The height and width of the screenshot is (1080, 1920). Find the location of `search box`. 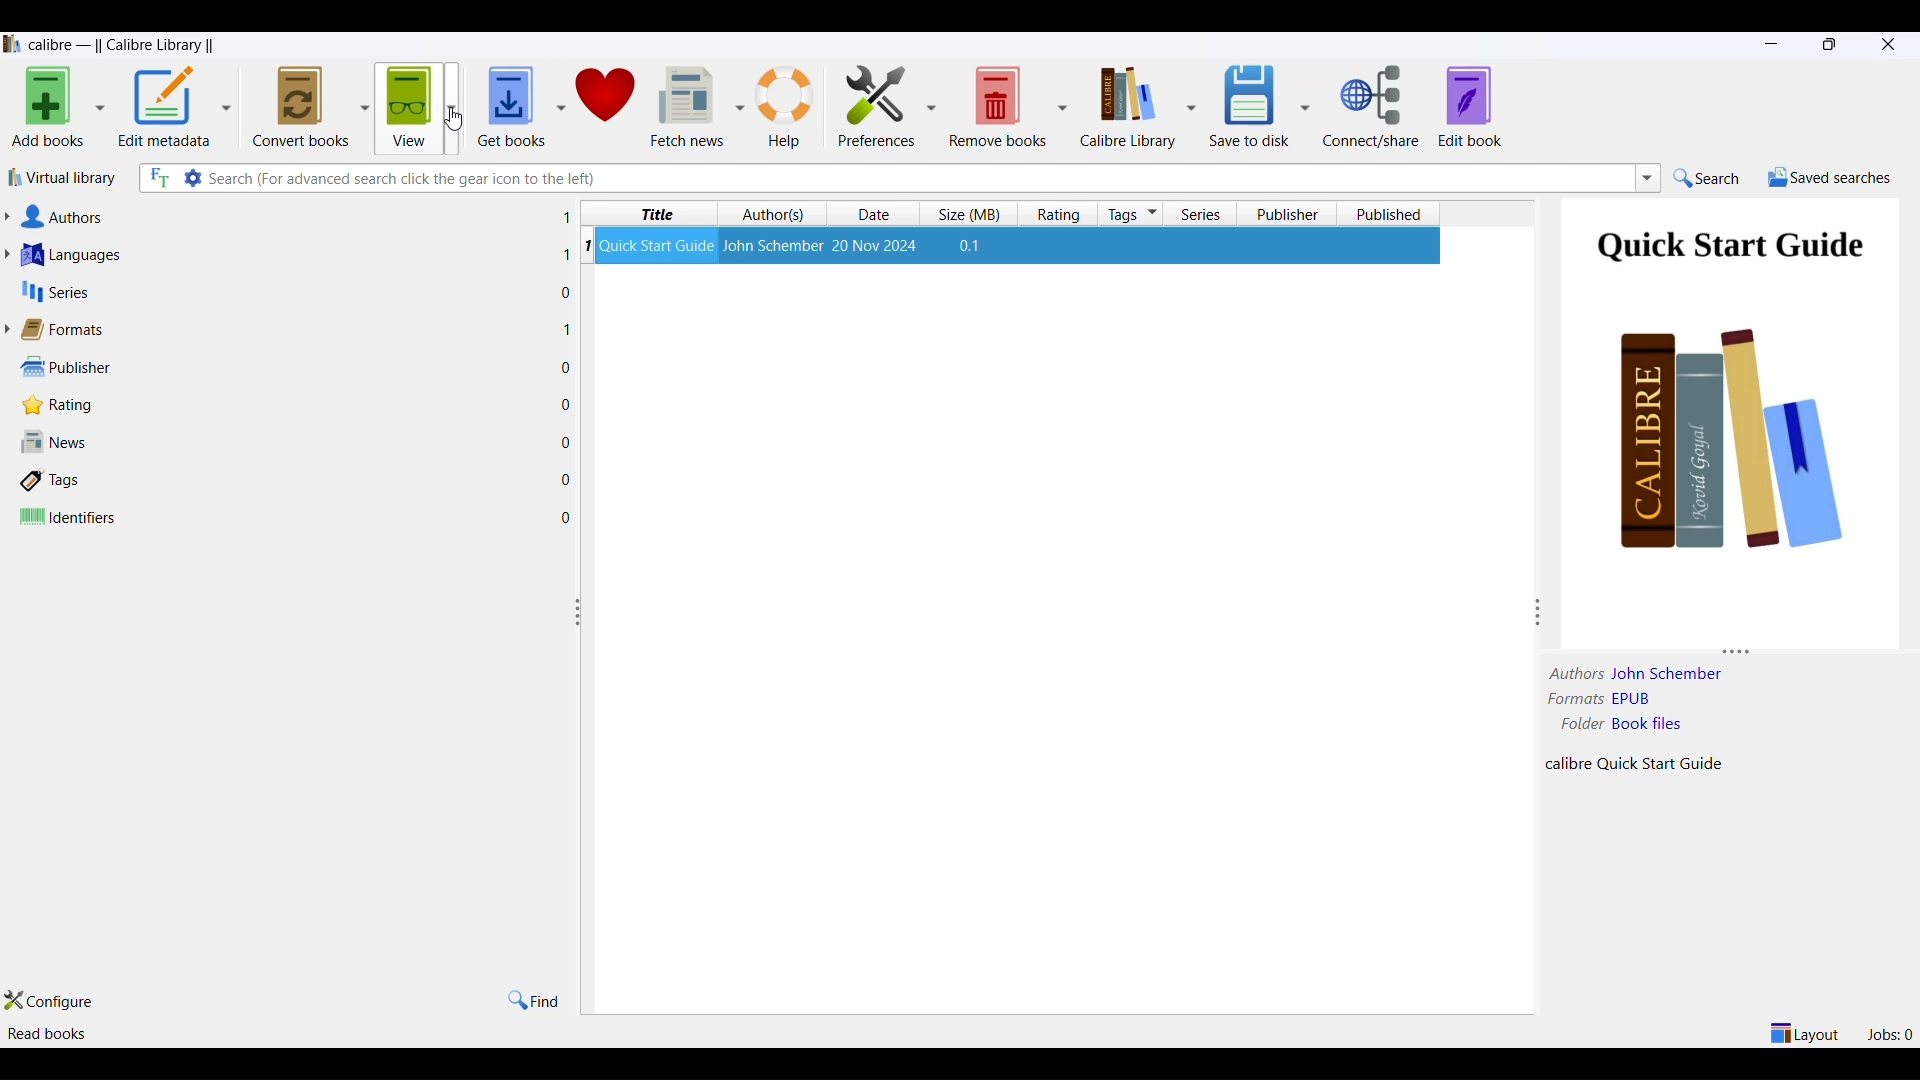

search box is located at coordinates (918, 177).